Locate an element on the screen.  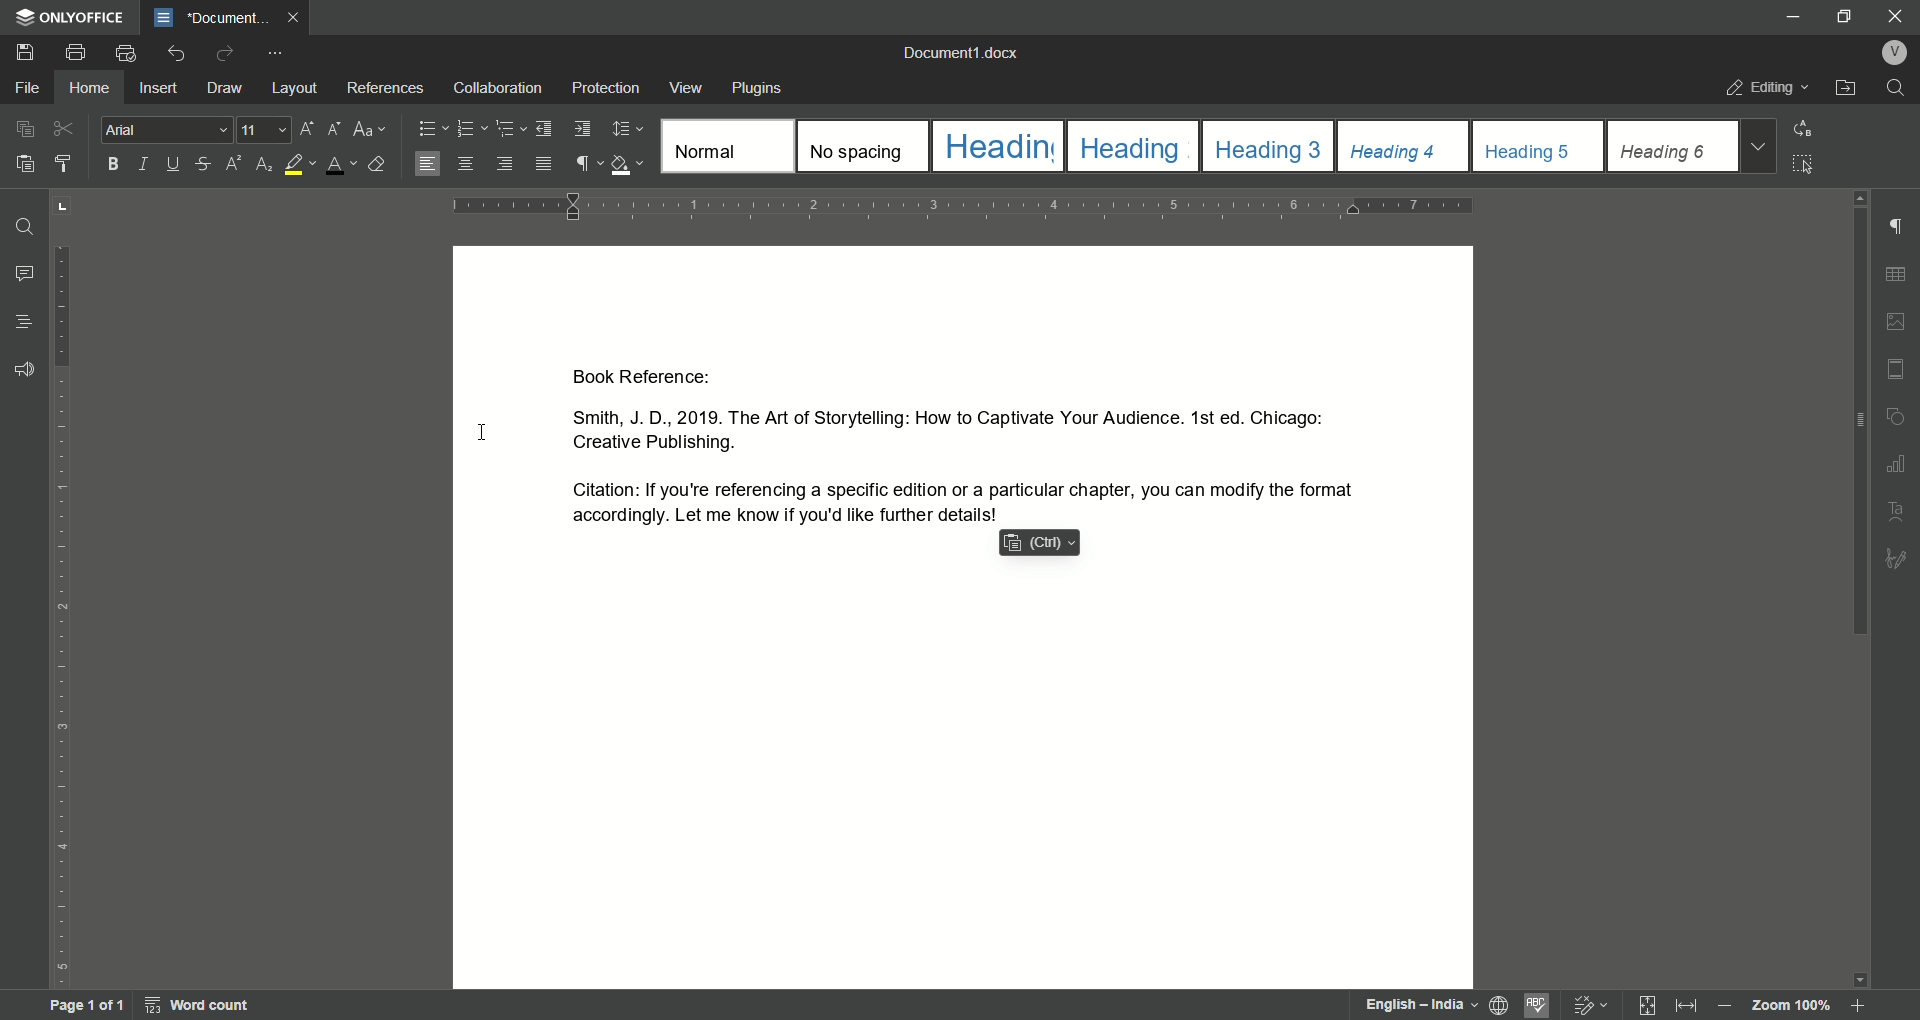
Citation: If you're referencing a specific edition or a particular chapter, you can modify the format accordingly.  Let me know if you'd like further details is located at coordinates (953, 500).